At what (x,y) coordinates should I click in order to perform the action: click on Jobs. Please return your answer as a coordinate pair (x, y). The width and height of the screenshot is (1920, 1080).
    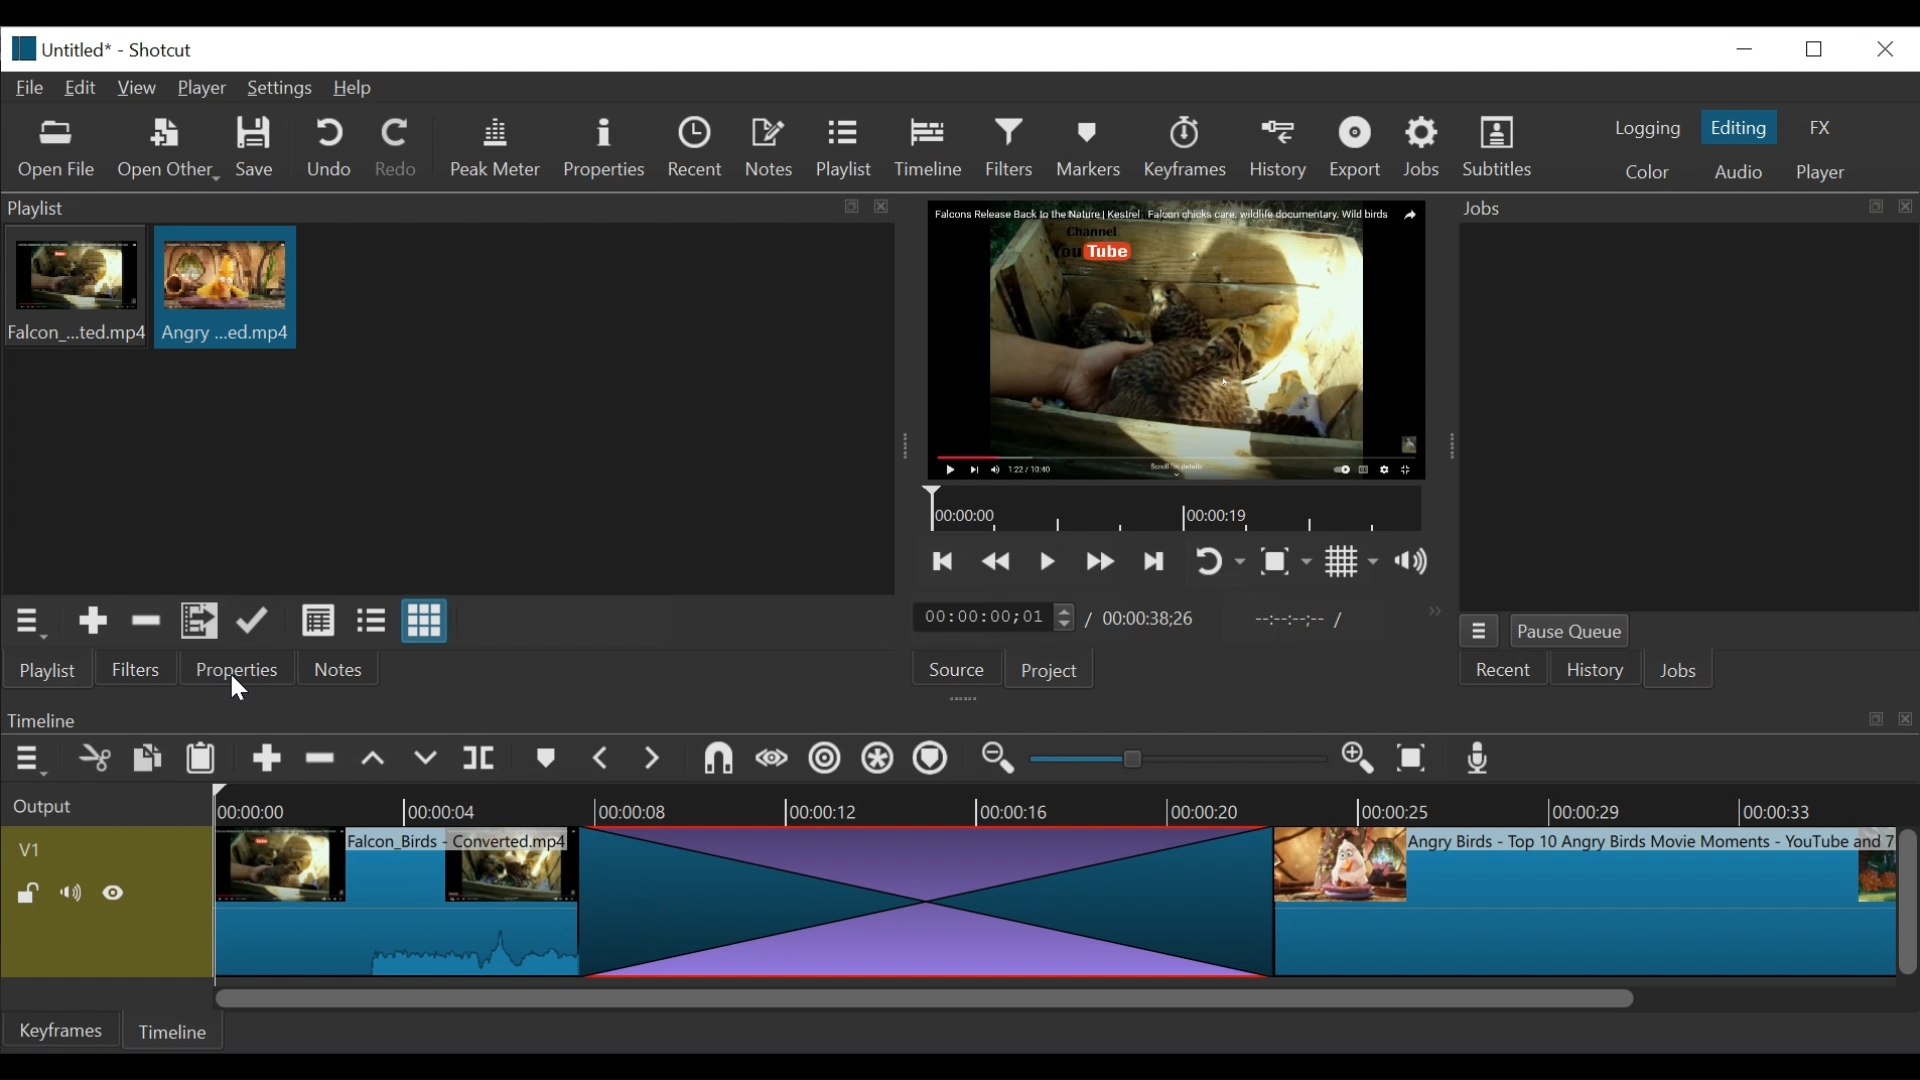
    Looking at the image, I should click on (1426, 146).